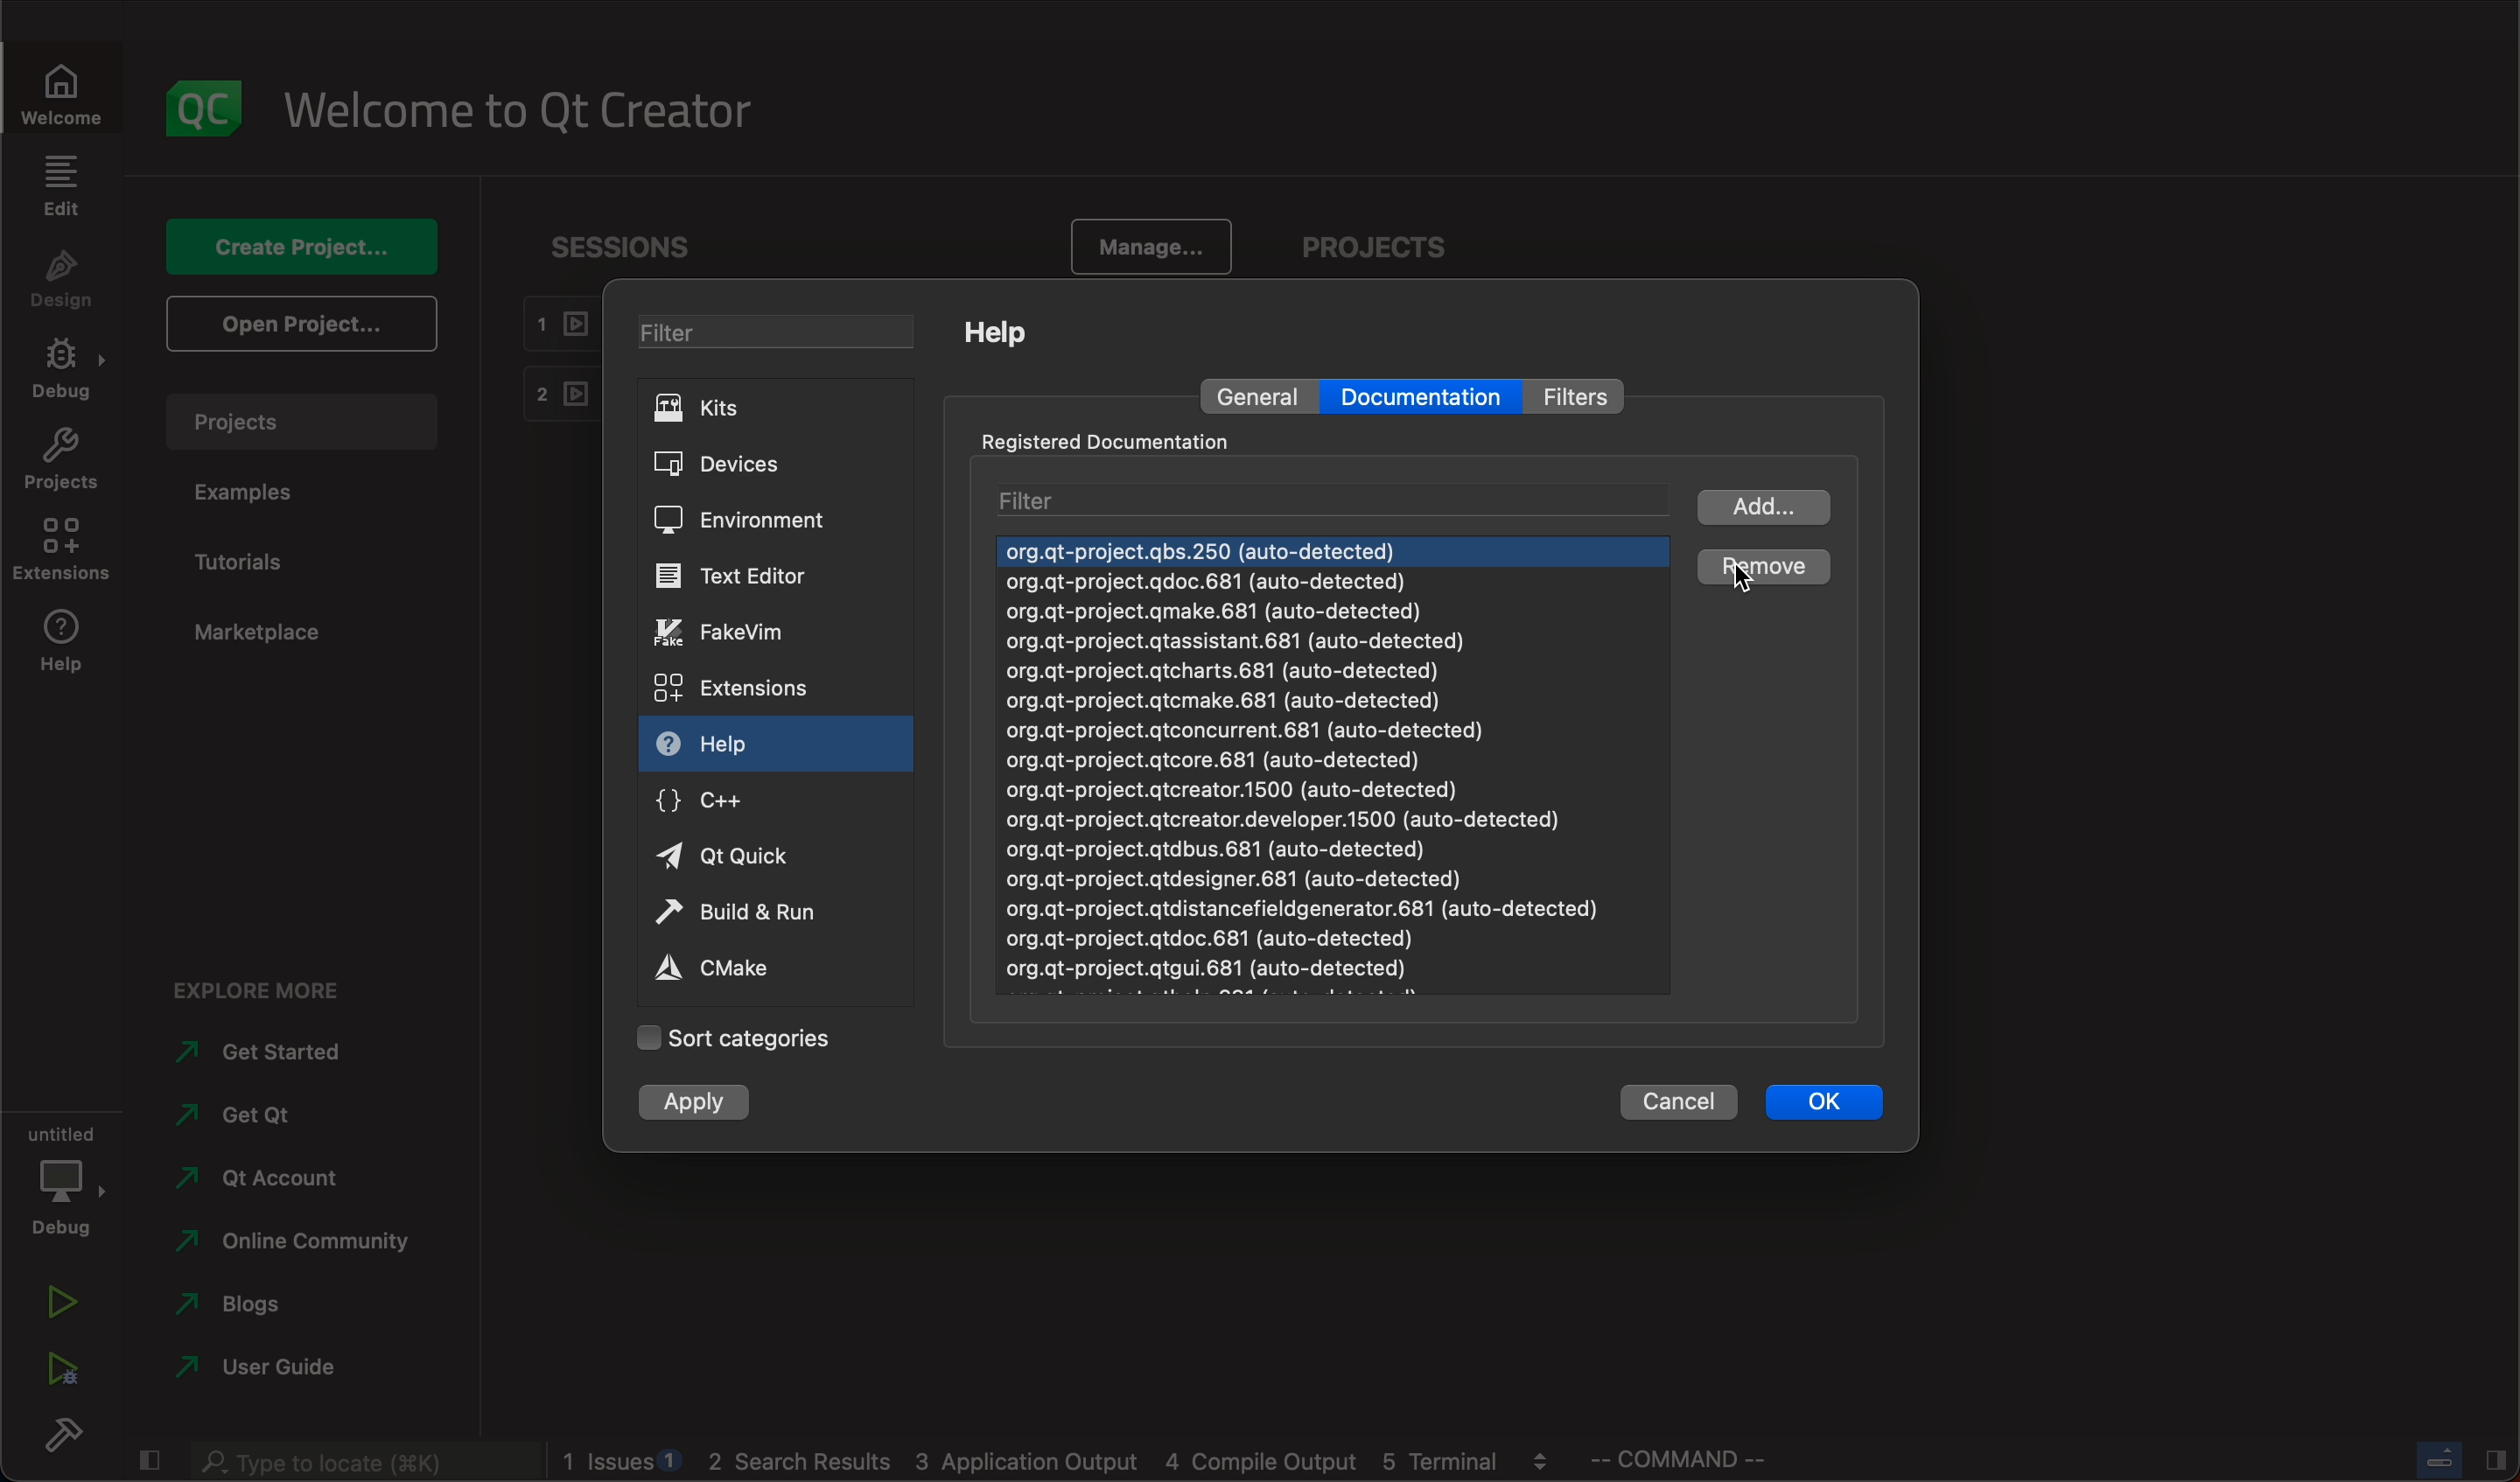 The height and width of the screenshot is (1482, 2520). Describe the element at coordinates (62, 1434) in the screenshot. I see `build` at that location.